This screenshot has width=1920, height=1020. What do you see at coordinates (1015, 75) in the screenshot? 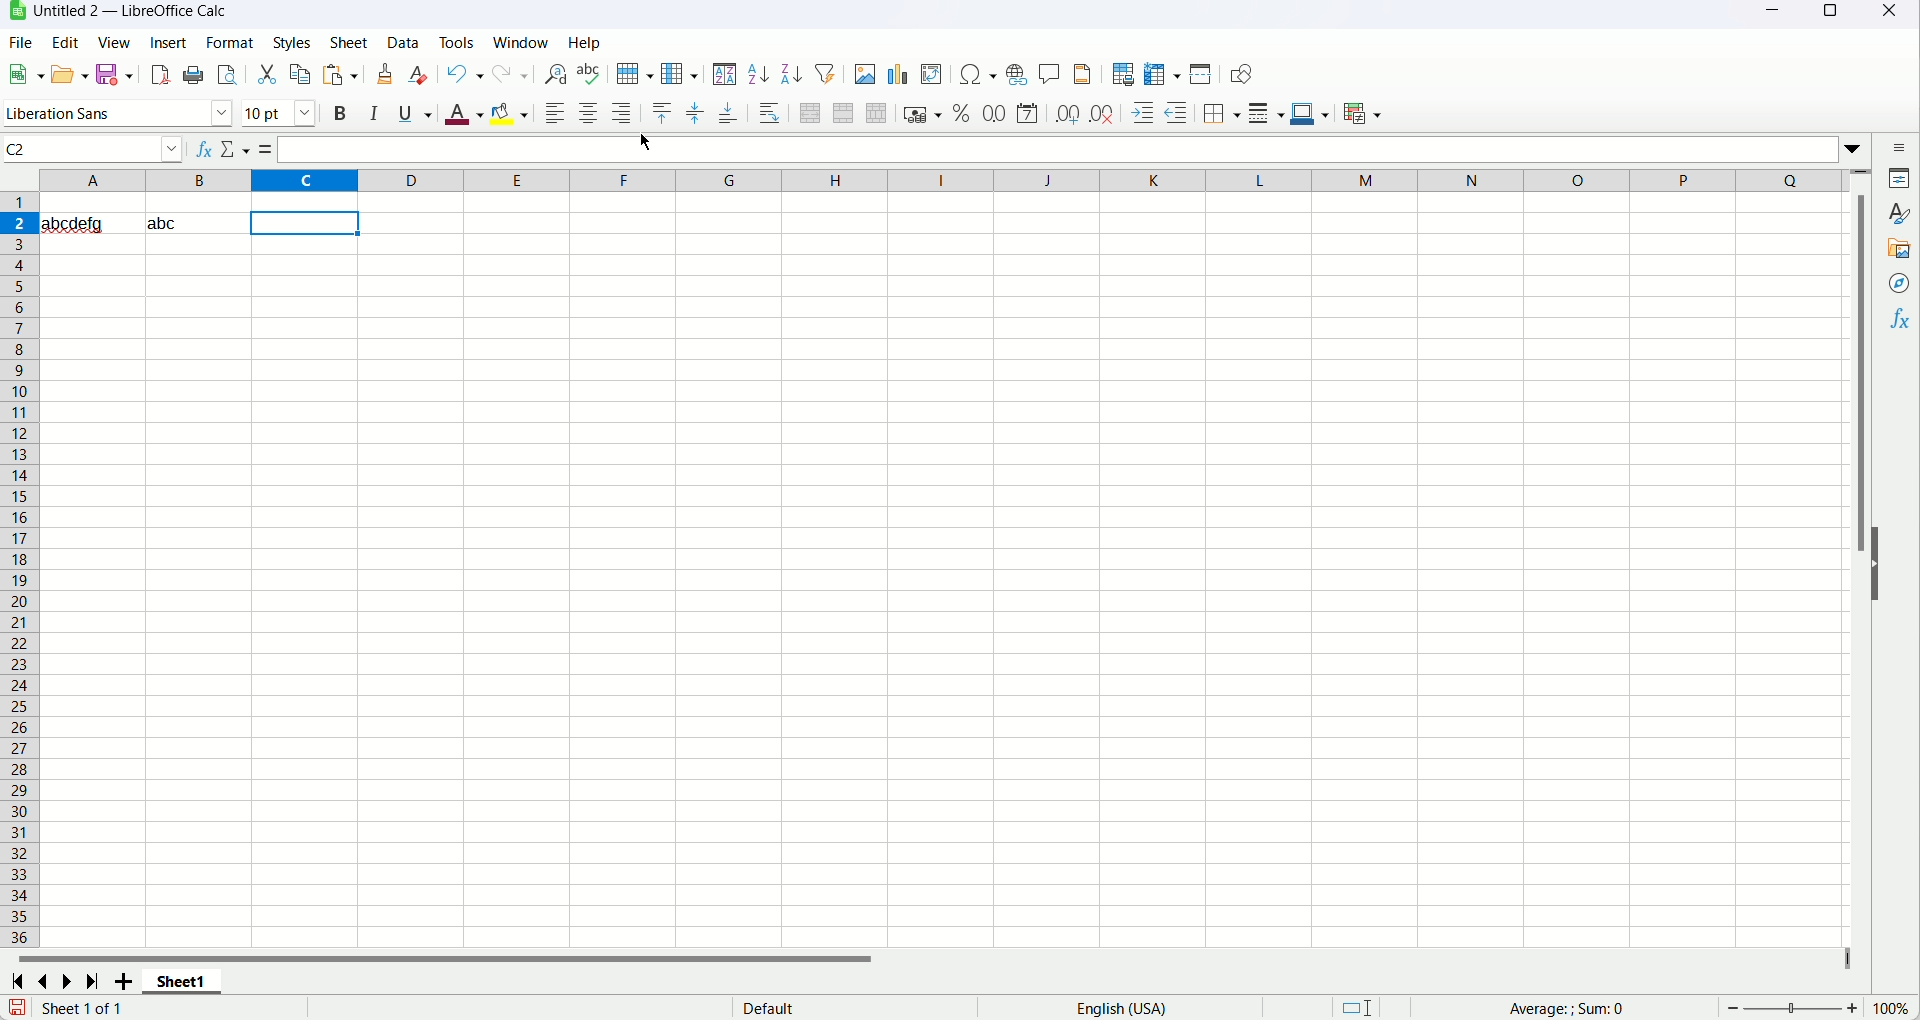
I see `insert hyperlink` at bounding box center [1015, 75].